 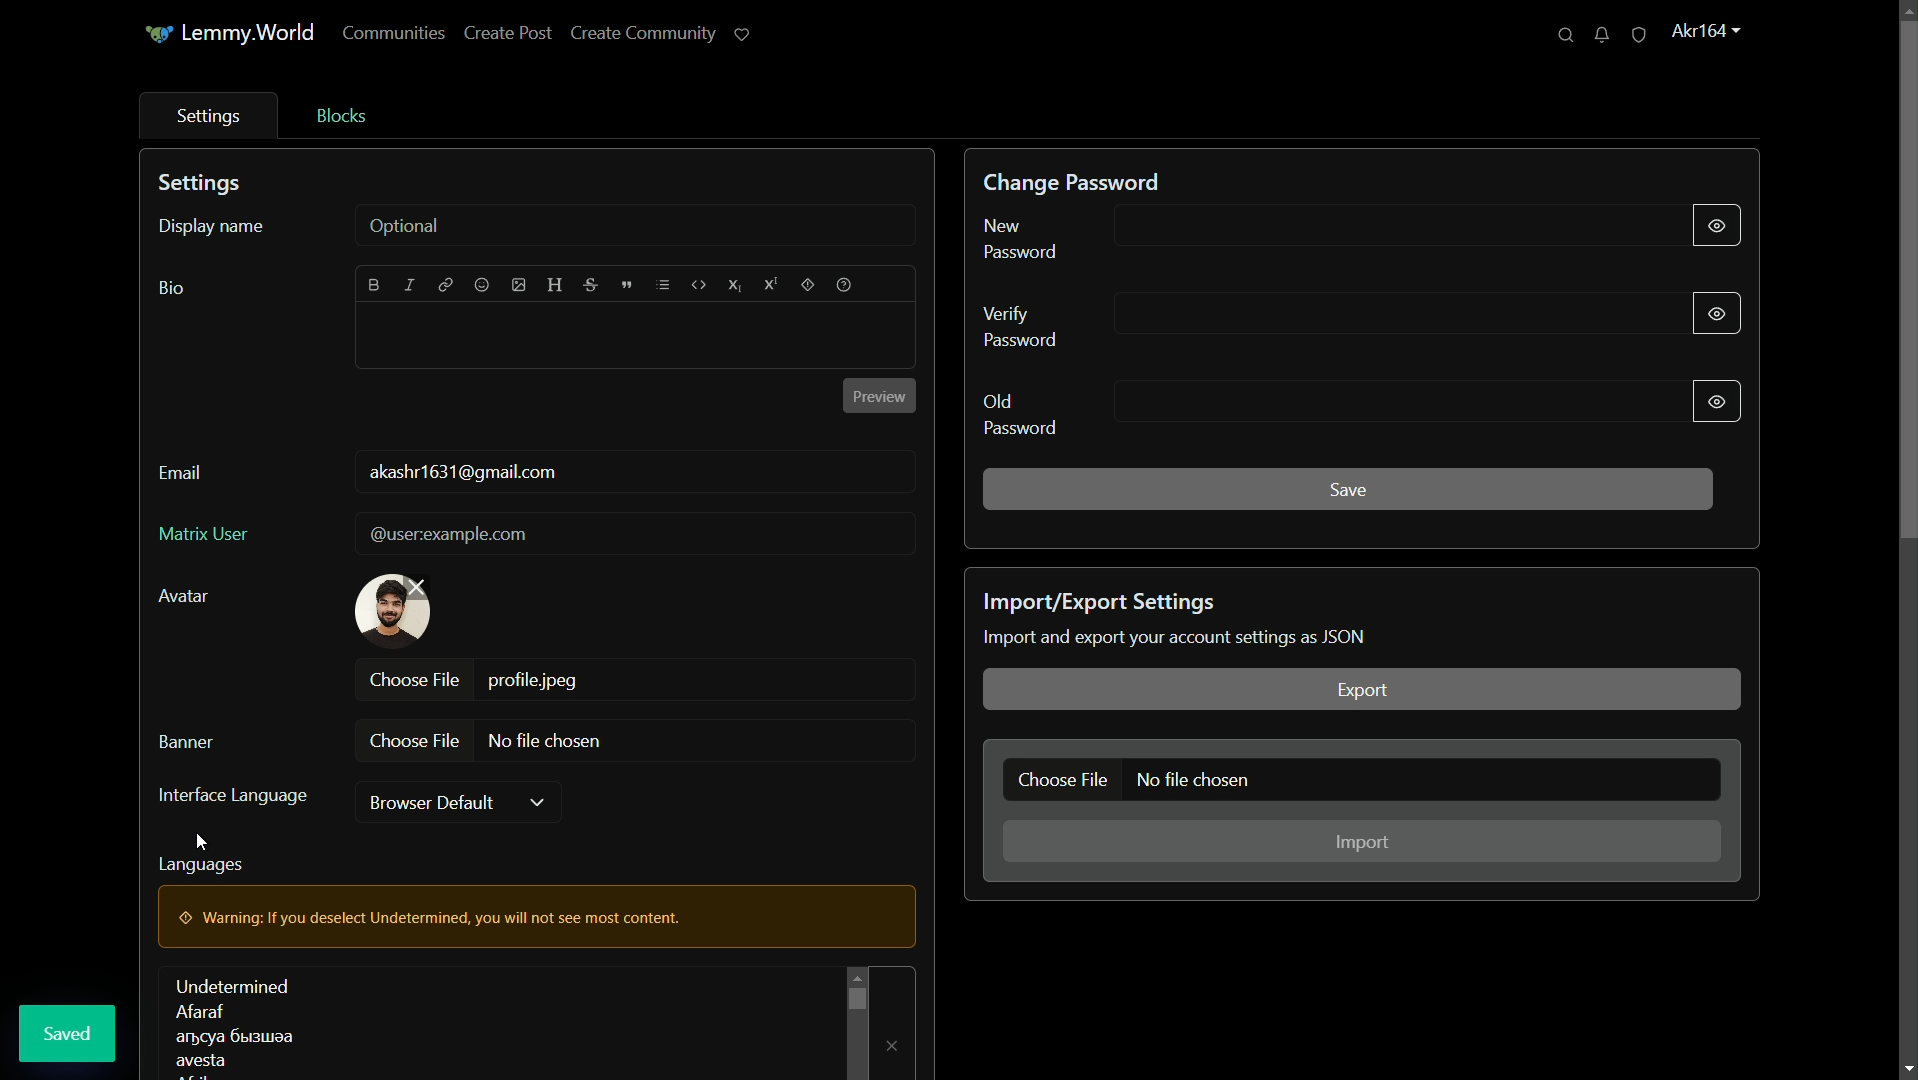 What do you see at coordinates (1714, 401) in the screenshot?
I see `show` at bounding box center [1714, 401].